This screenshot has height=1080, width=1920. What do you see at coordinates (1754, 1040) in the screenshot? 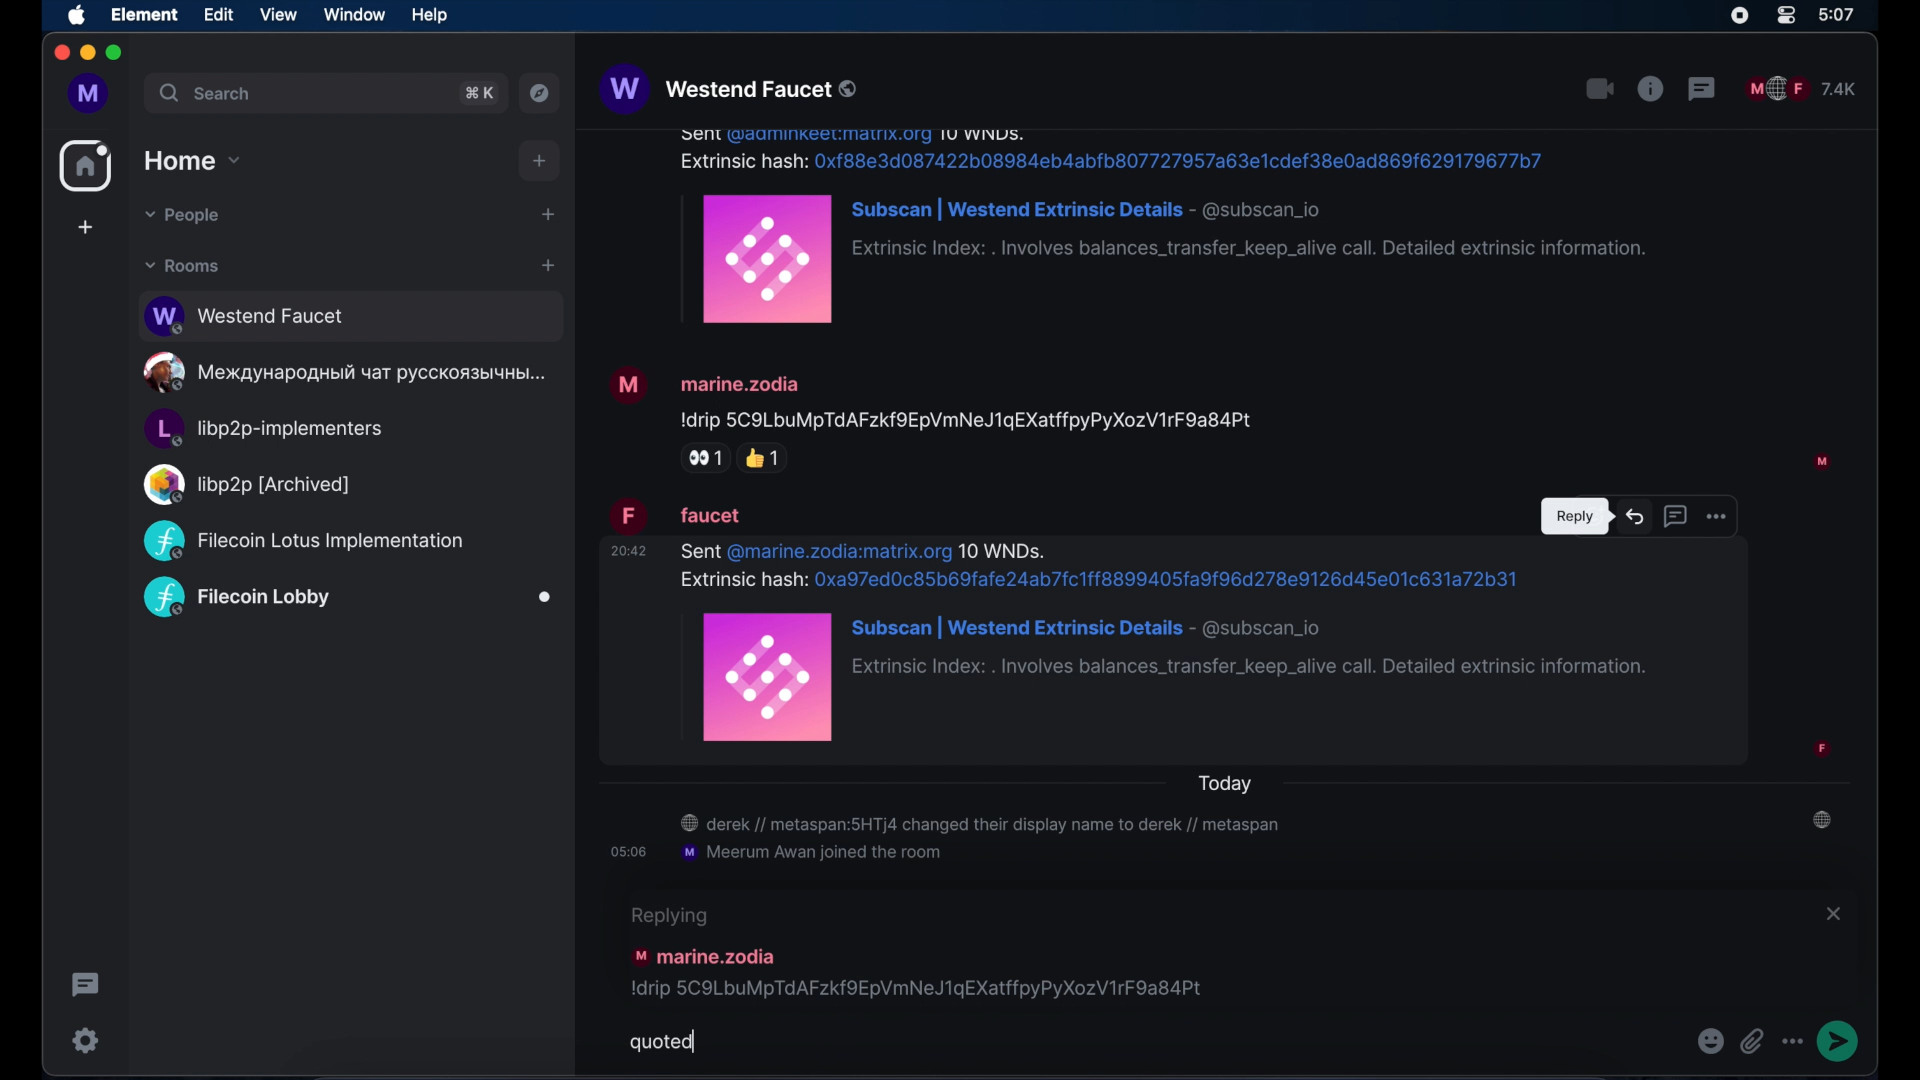
I see `attachments` at bounding box center [1754, 1040].